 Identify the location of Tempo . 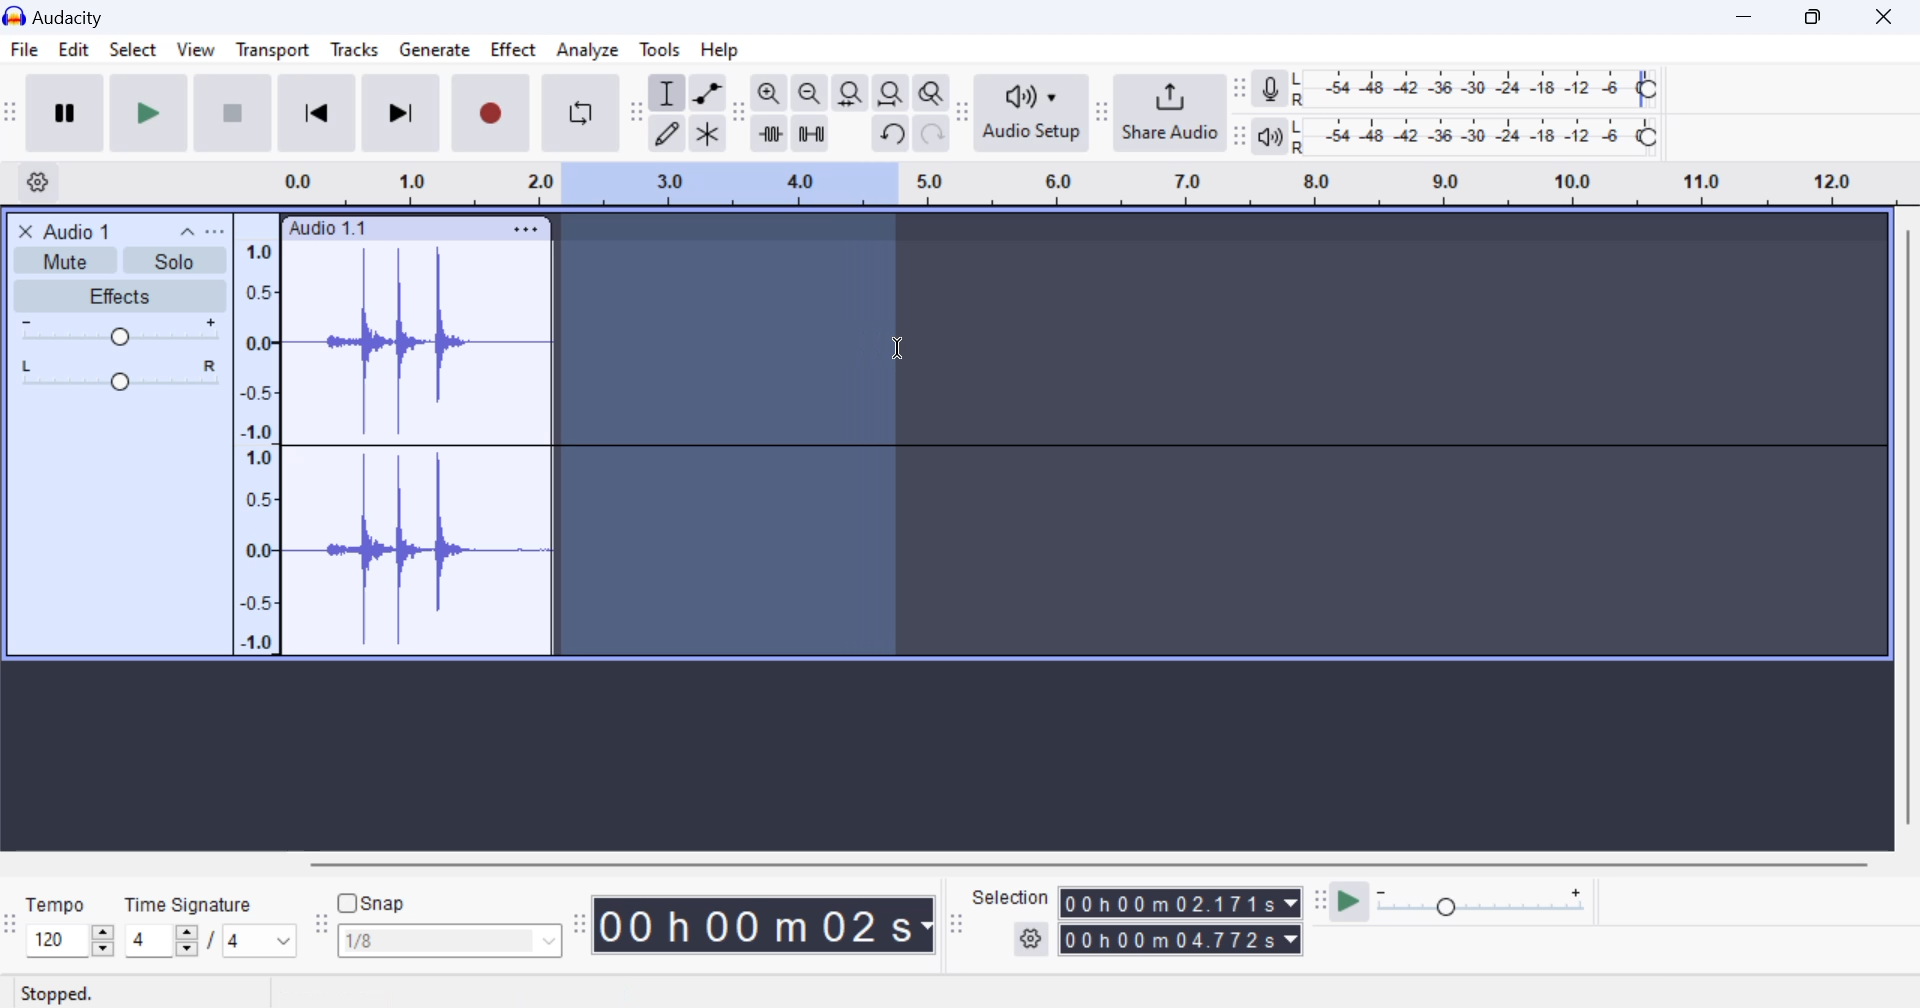
(57, 903).